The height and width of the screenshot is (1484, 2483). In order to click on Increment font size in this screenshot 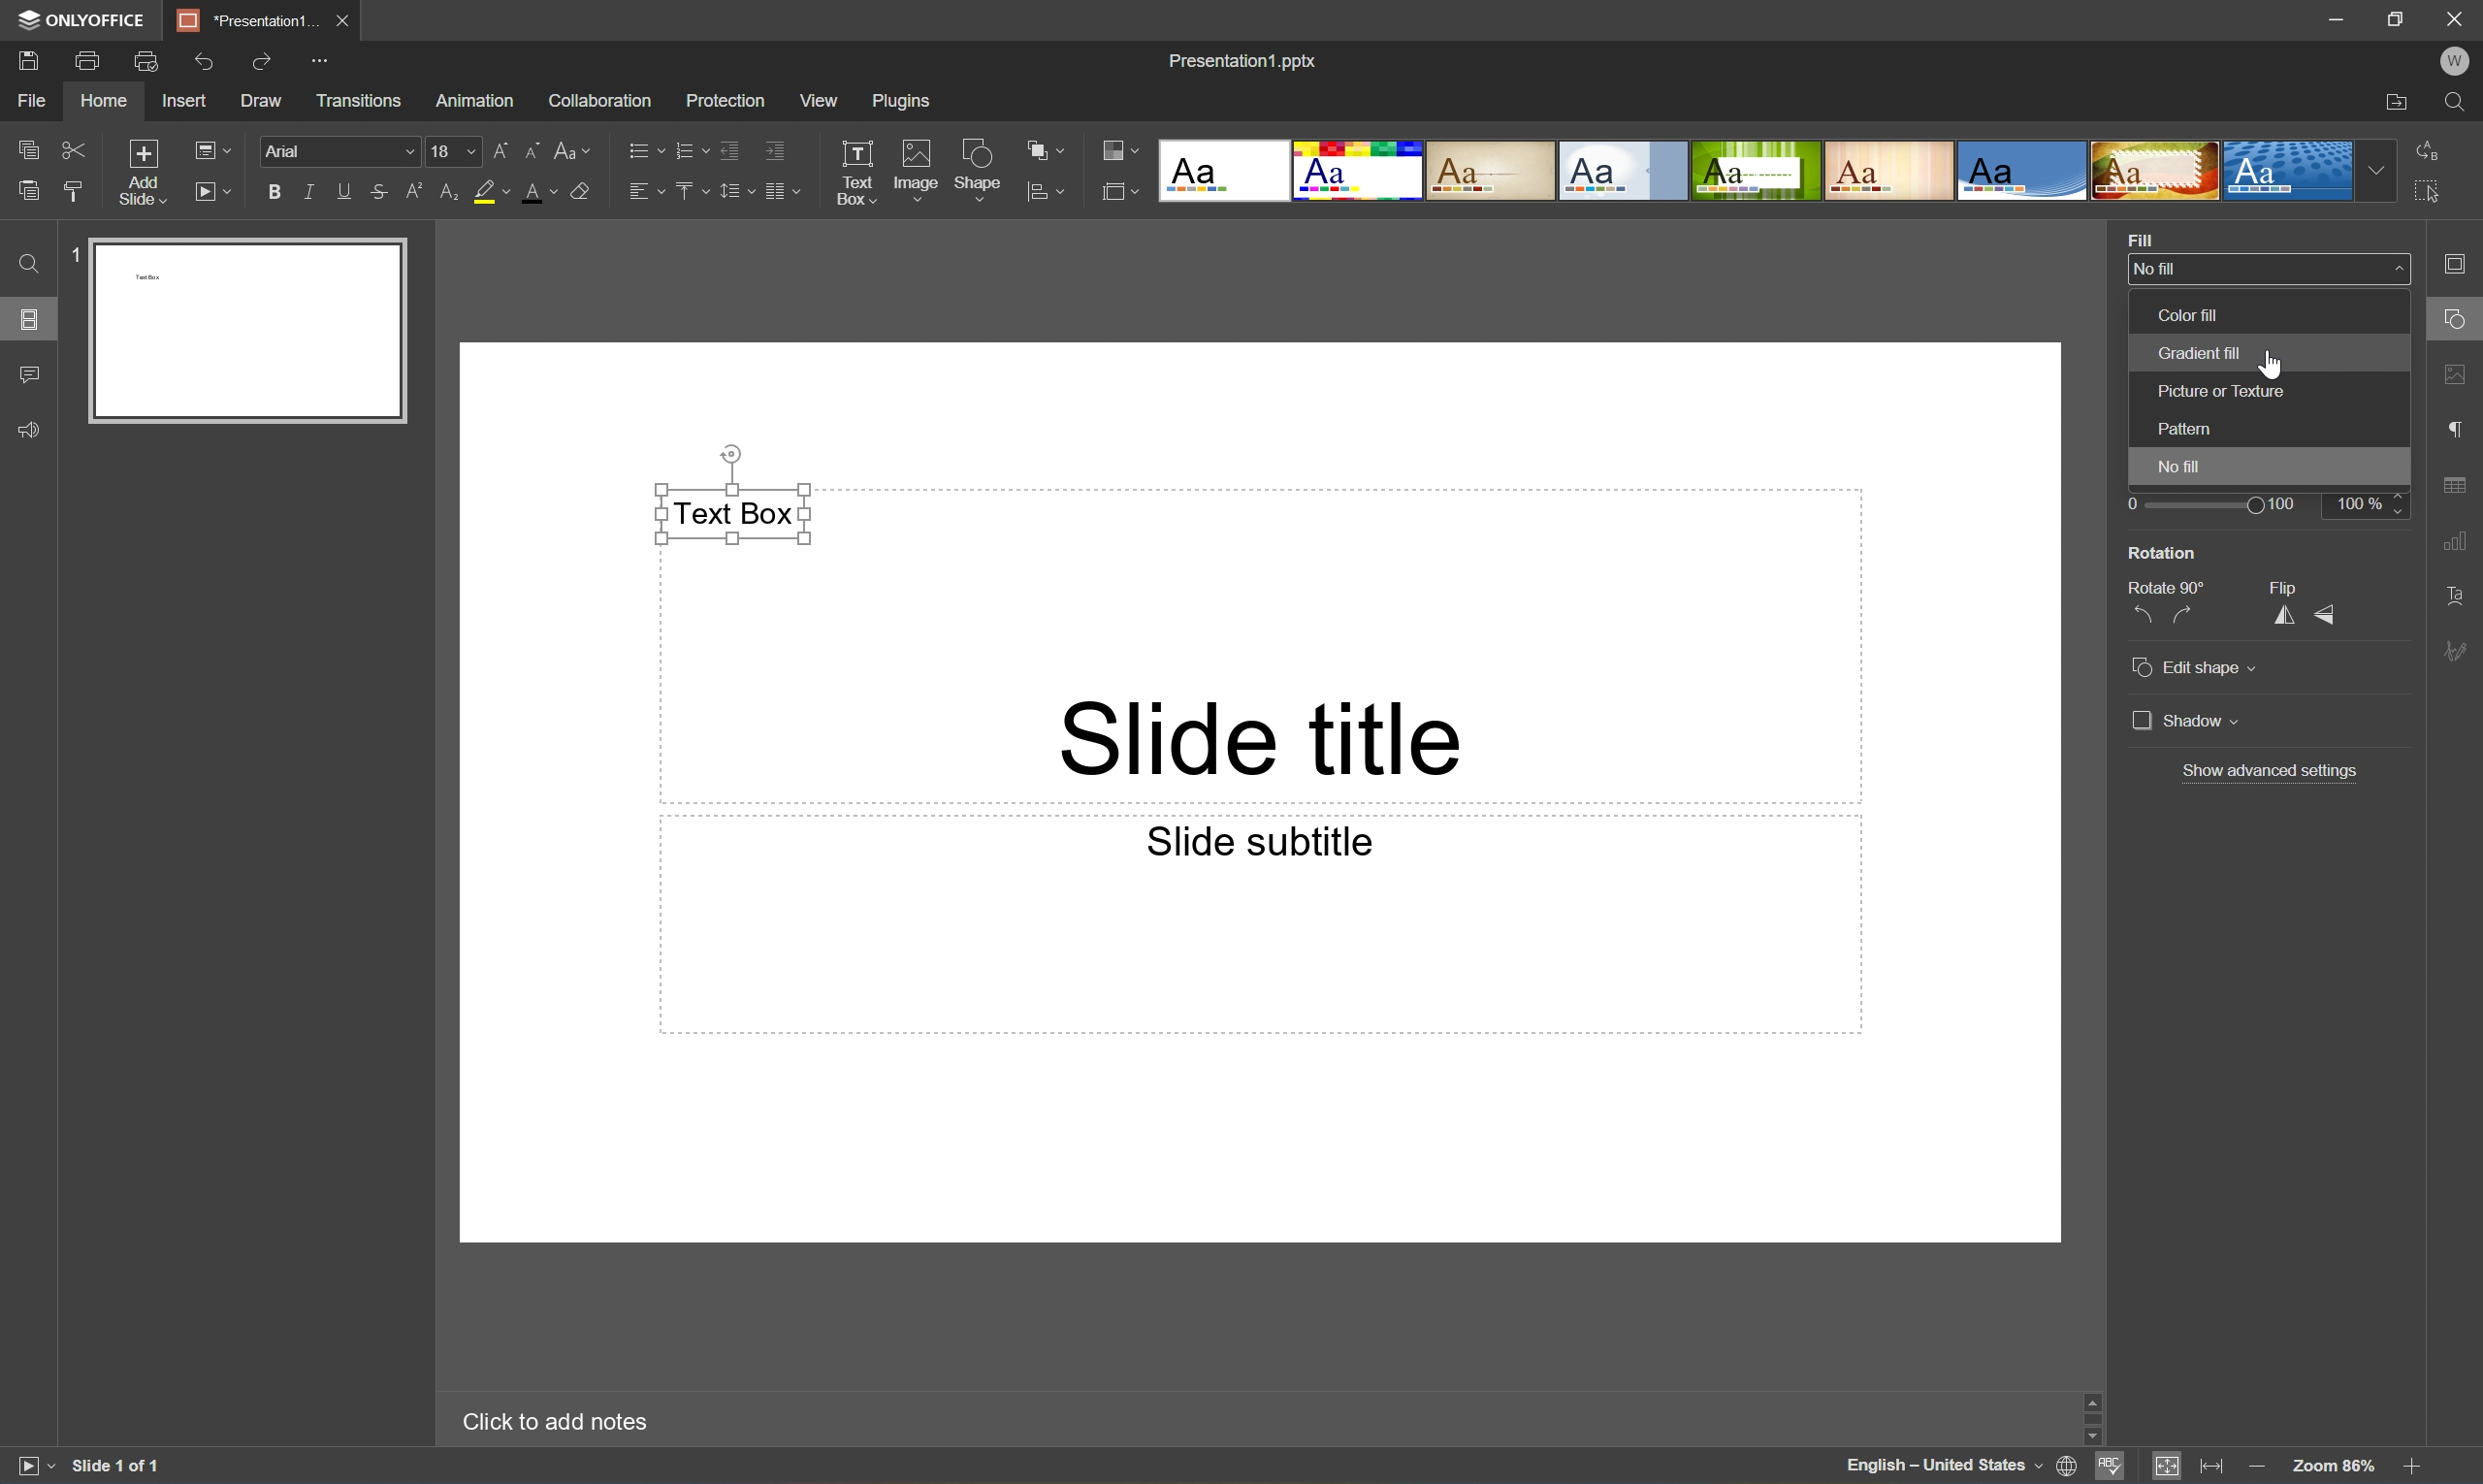, I will do `click(498, 152)`.